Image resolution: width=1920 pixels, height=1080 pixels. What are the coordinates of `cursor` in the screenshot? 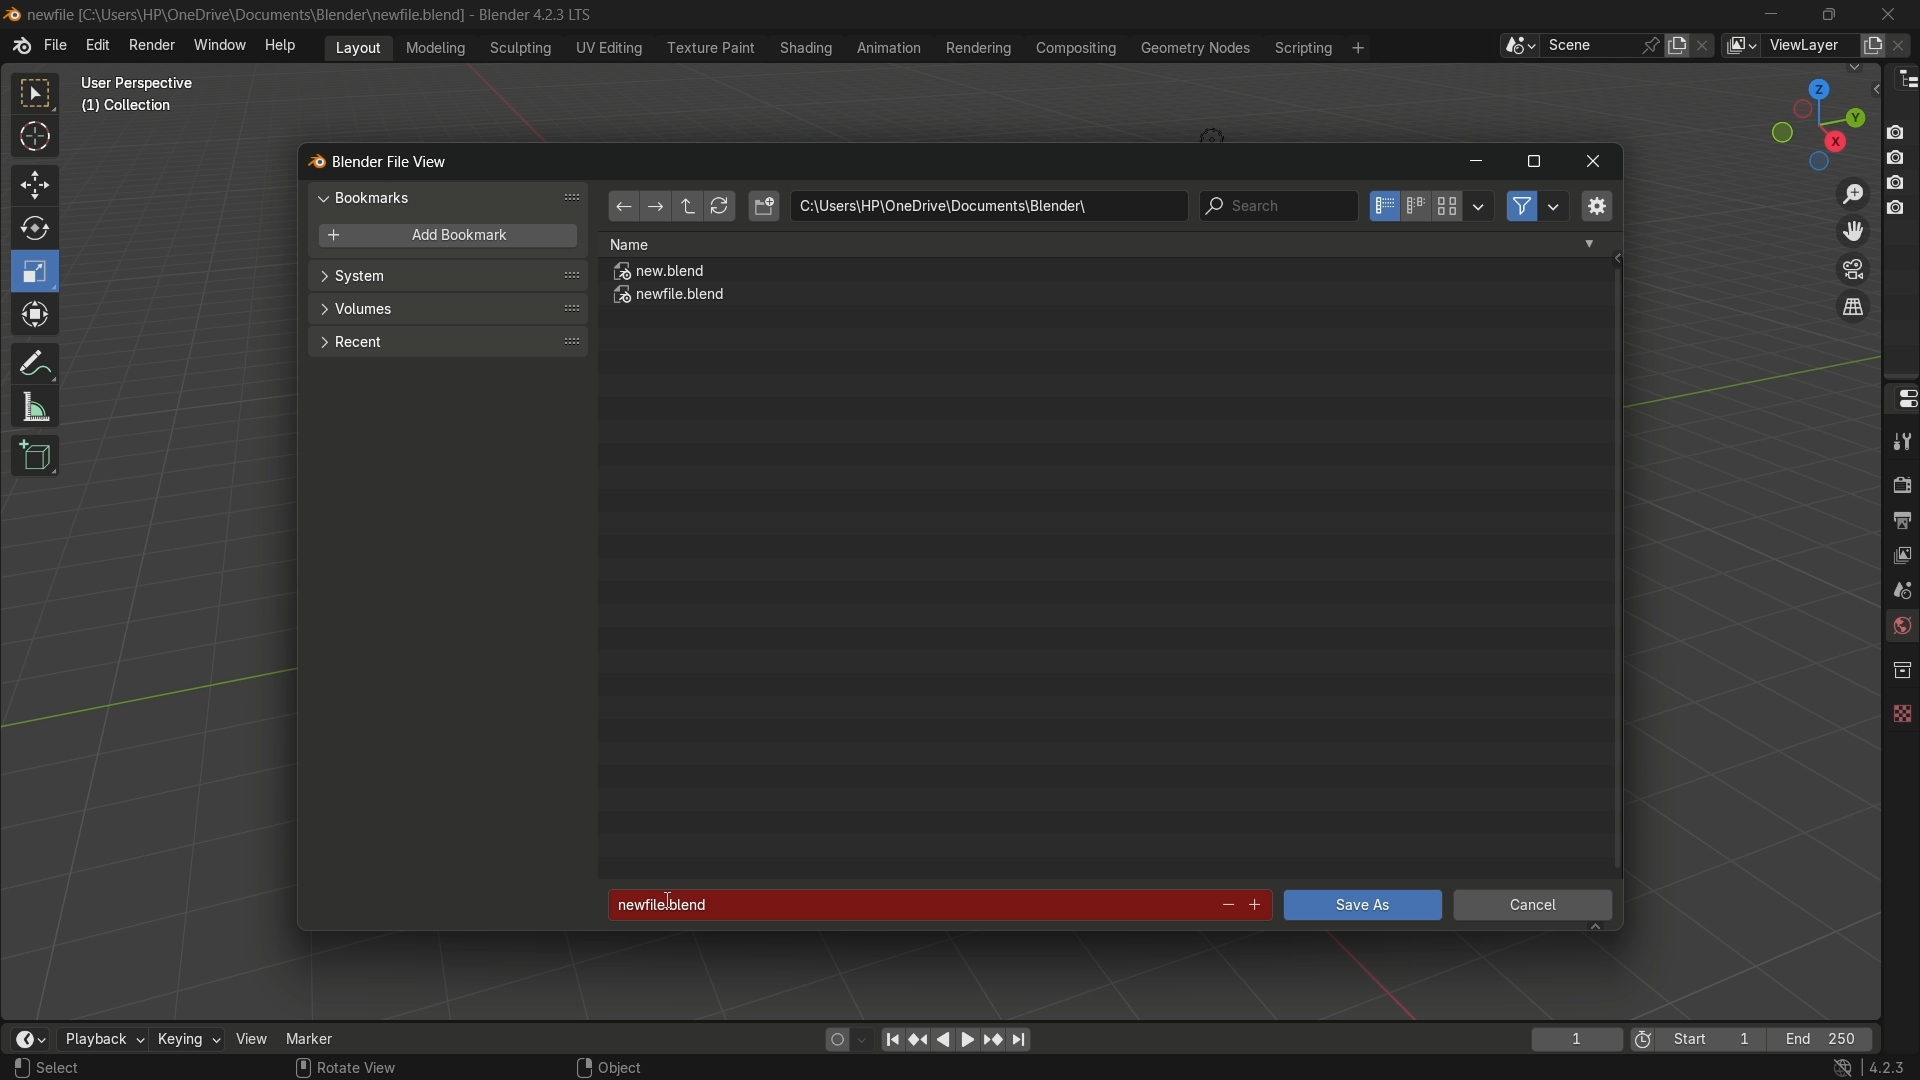 It's located at (36, 140).